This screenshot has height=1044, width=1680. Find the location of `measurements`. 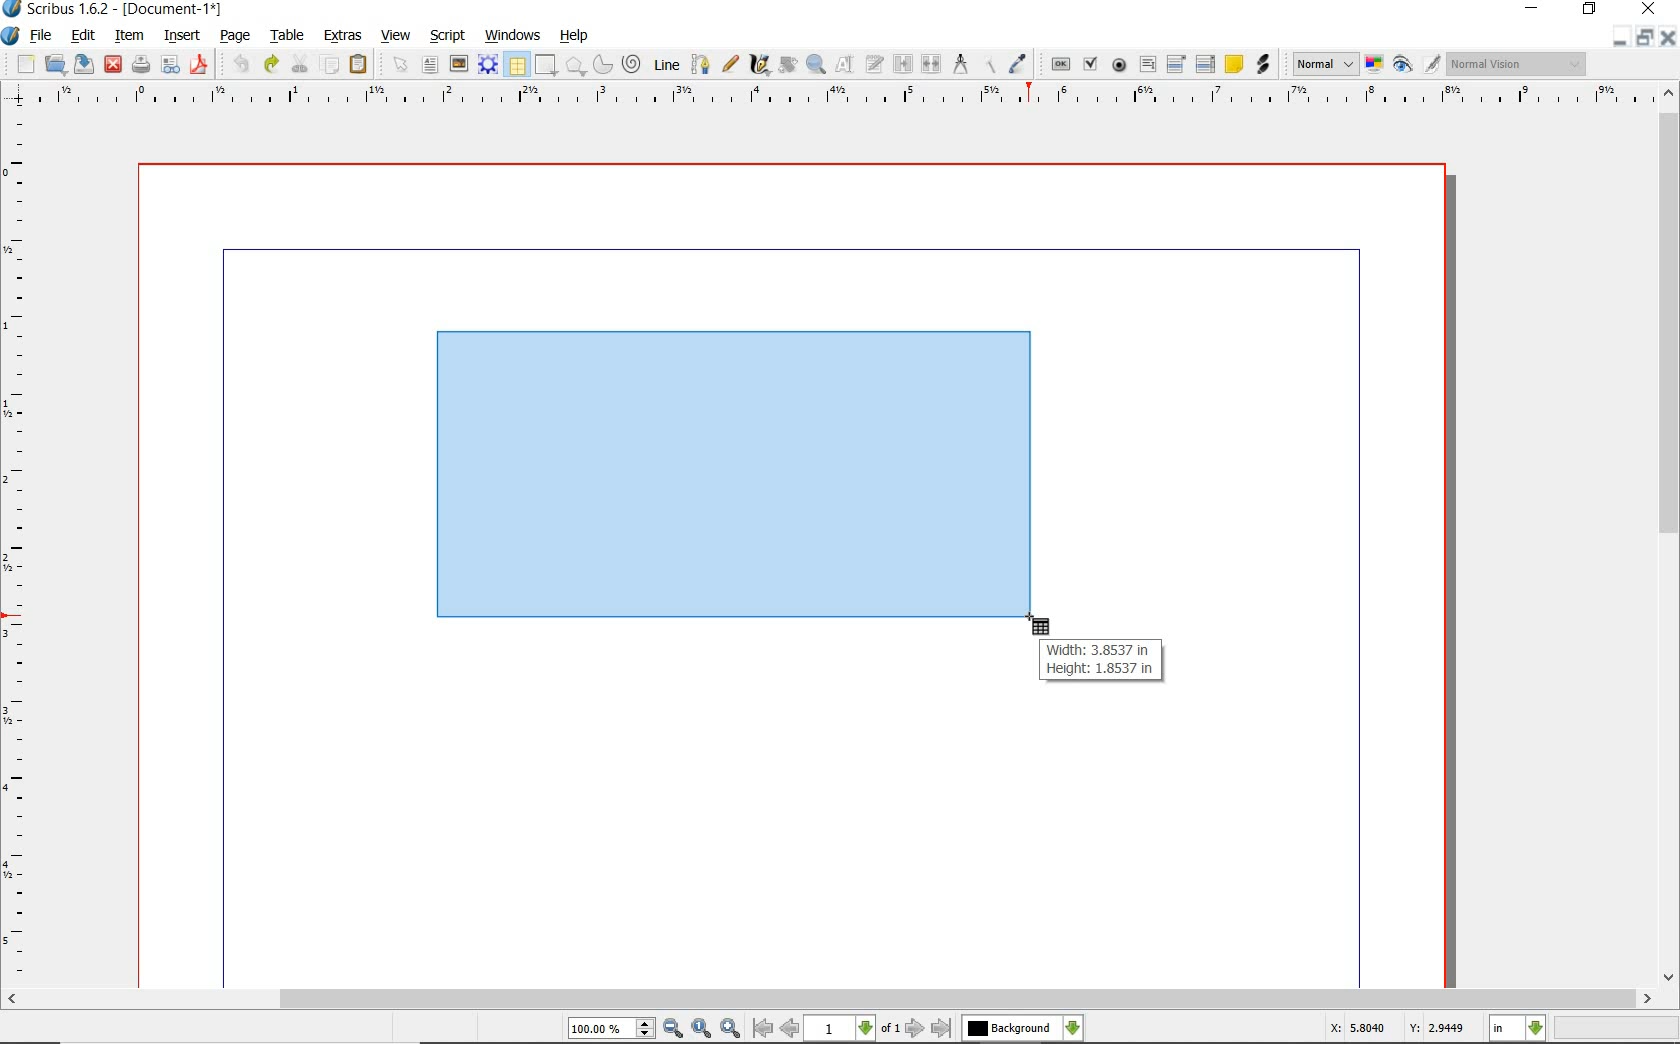

measurements is located at coordinates (961, 64).